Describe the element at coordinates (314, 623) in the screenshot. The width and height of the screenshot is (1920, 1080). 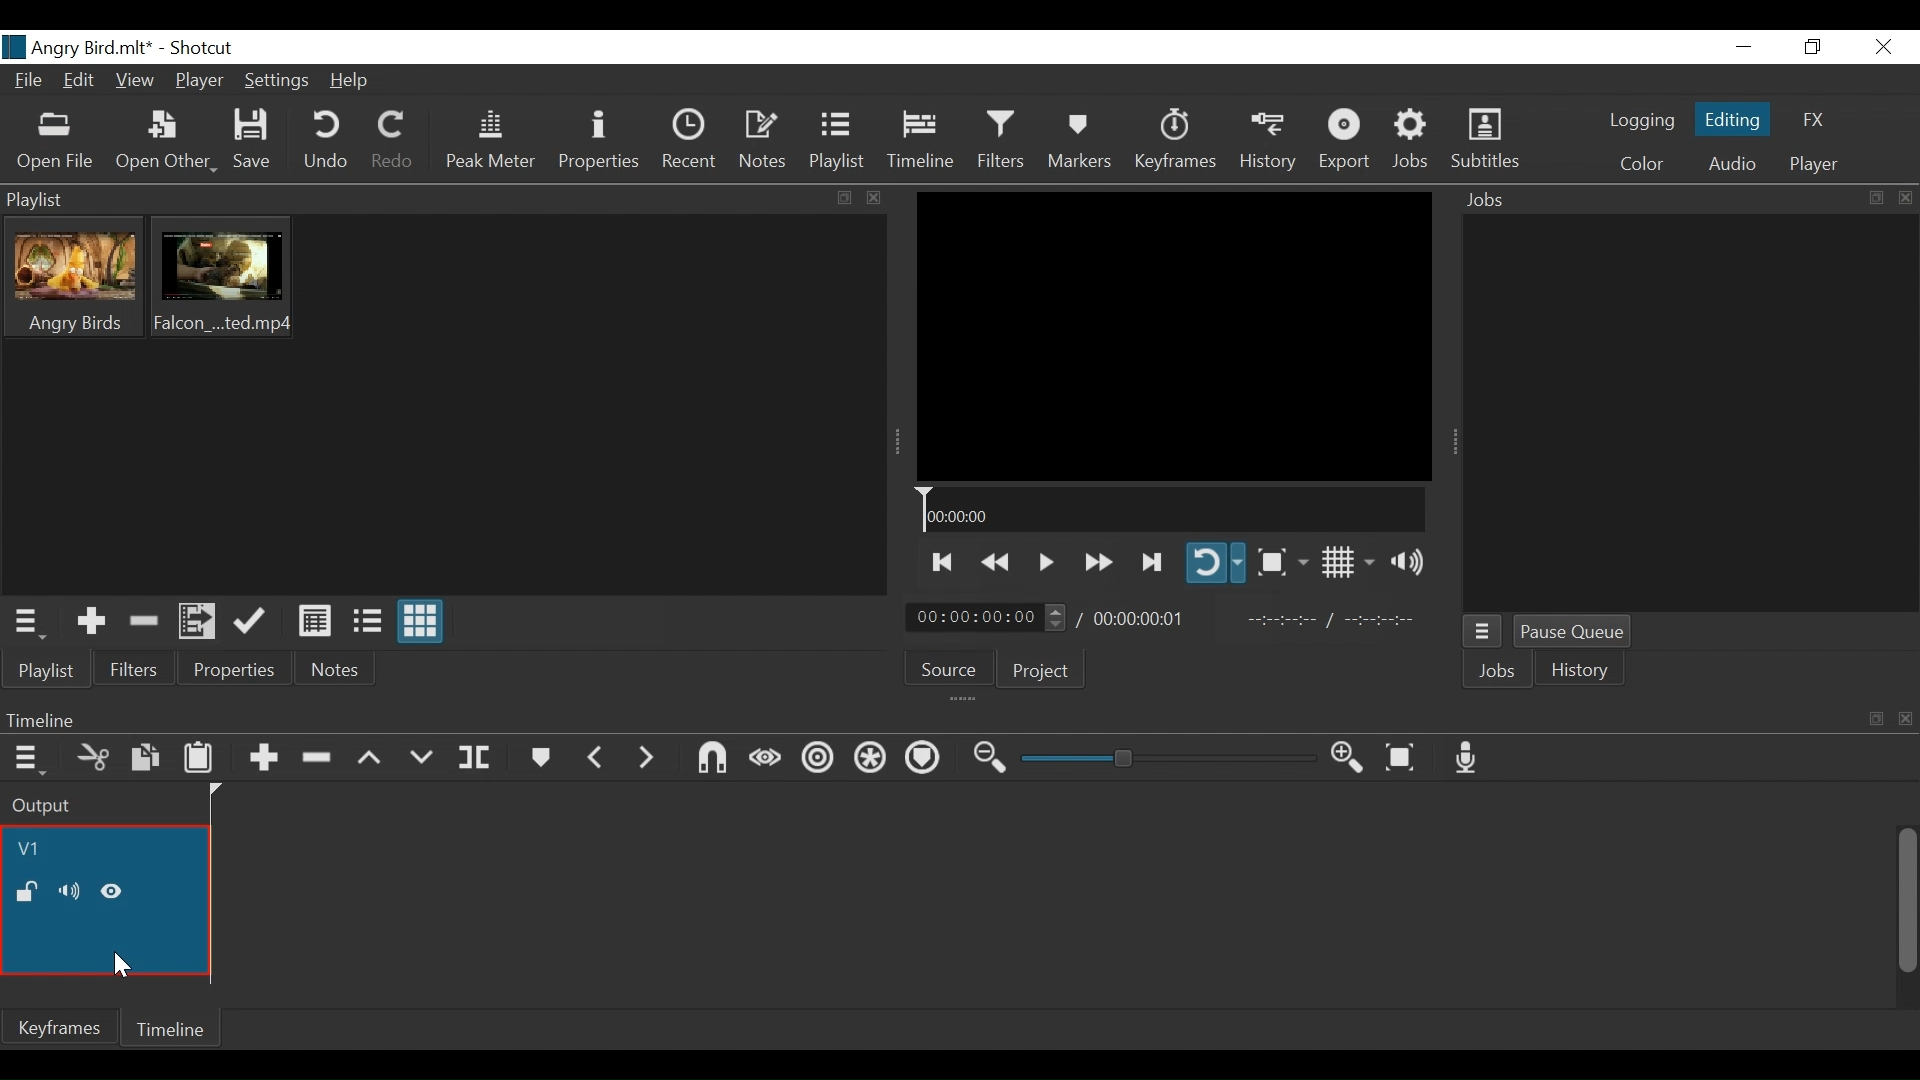
I see `View as Detail` at that location.